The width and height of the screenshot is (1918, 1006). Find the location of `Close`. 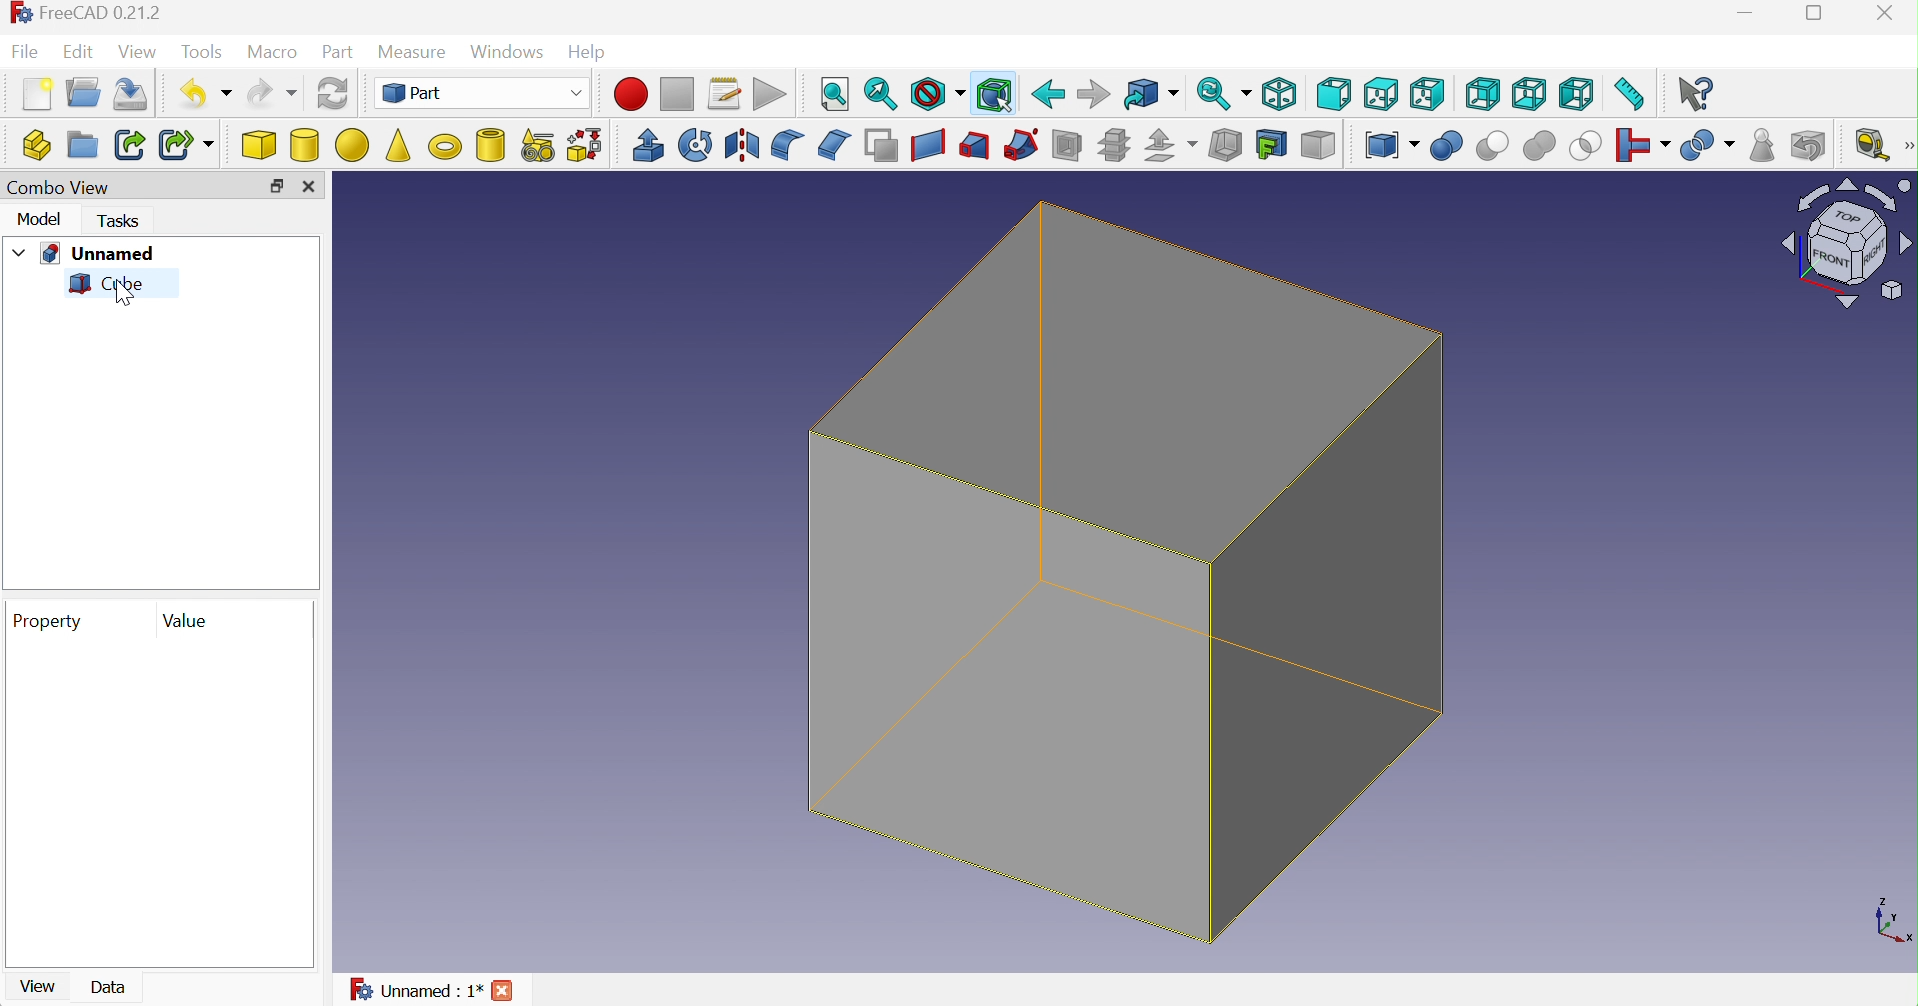

Close is located at coordinates (1888, 17).